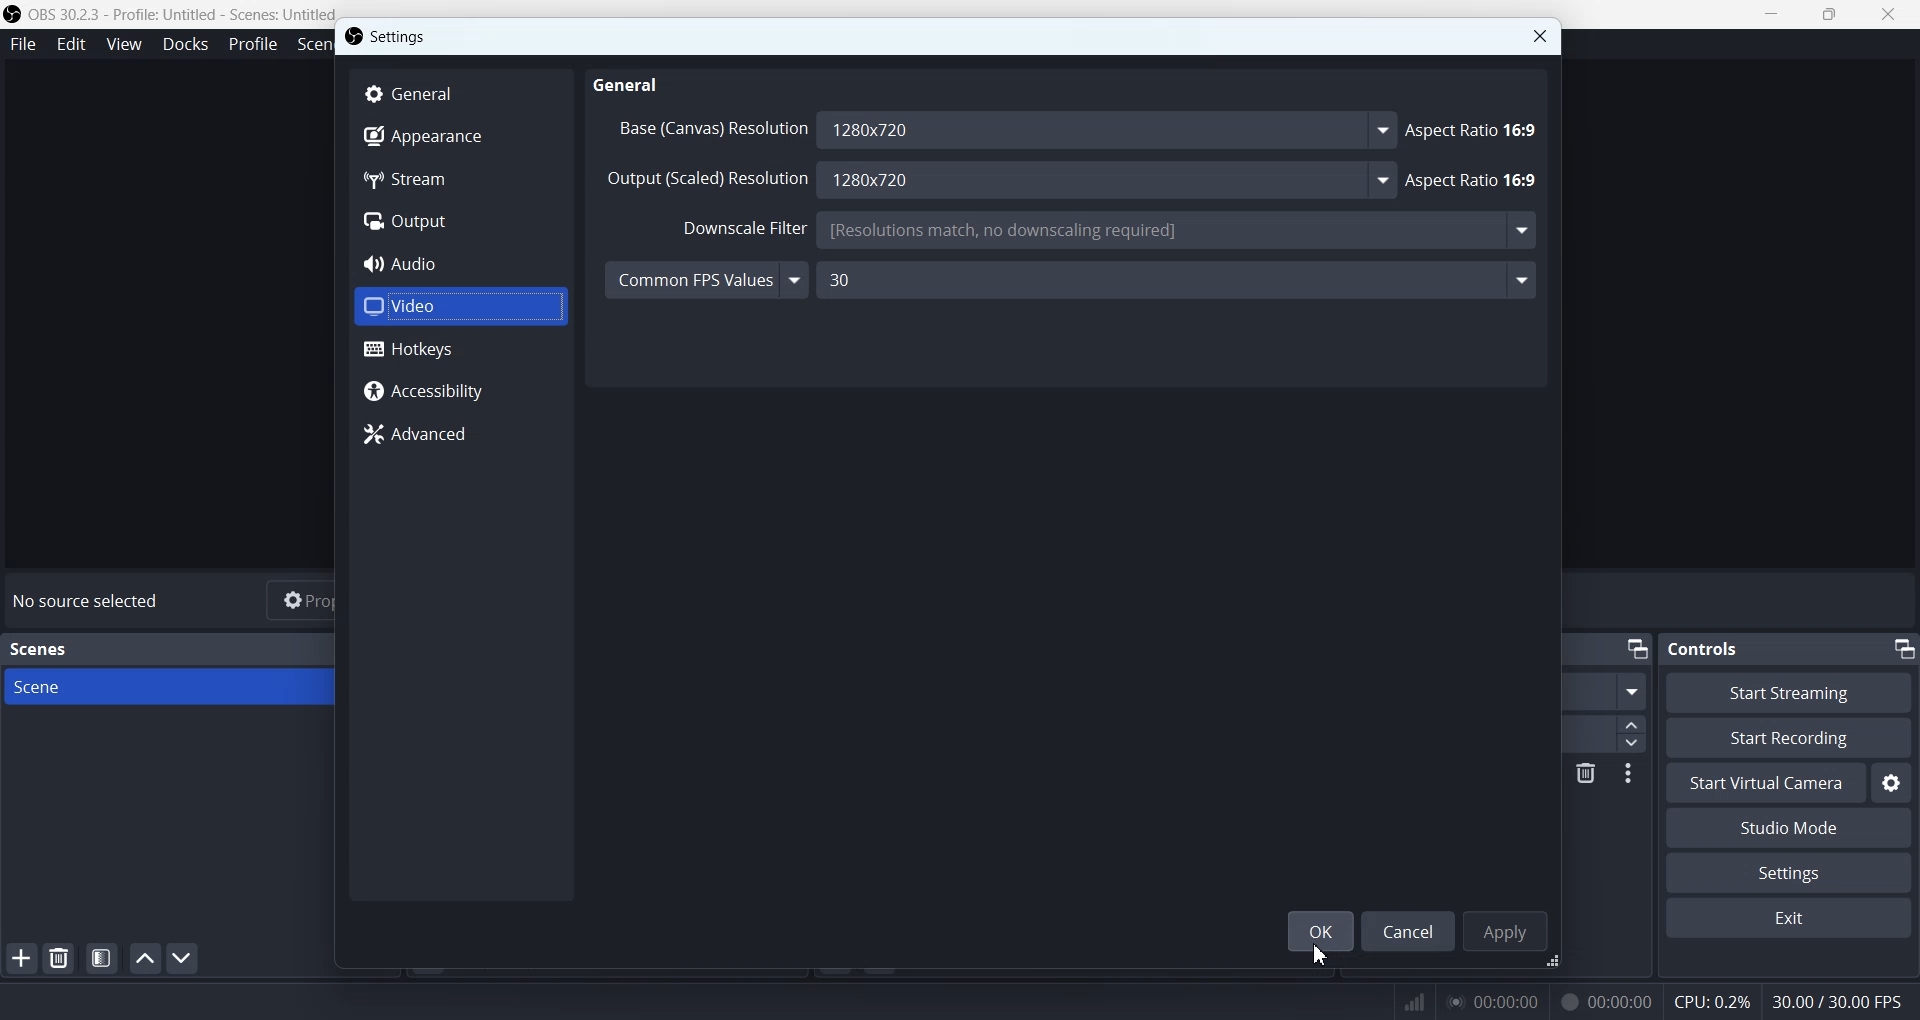  I want to click on Accessibility, so click(462, 390).